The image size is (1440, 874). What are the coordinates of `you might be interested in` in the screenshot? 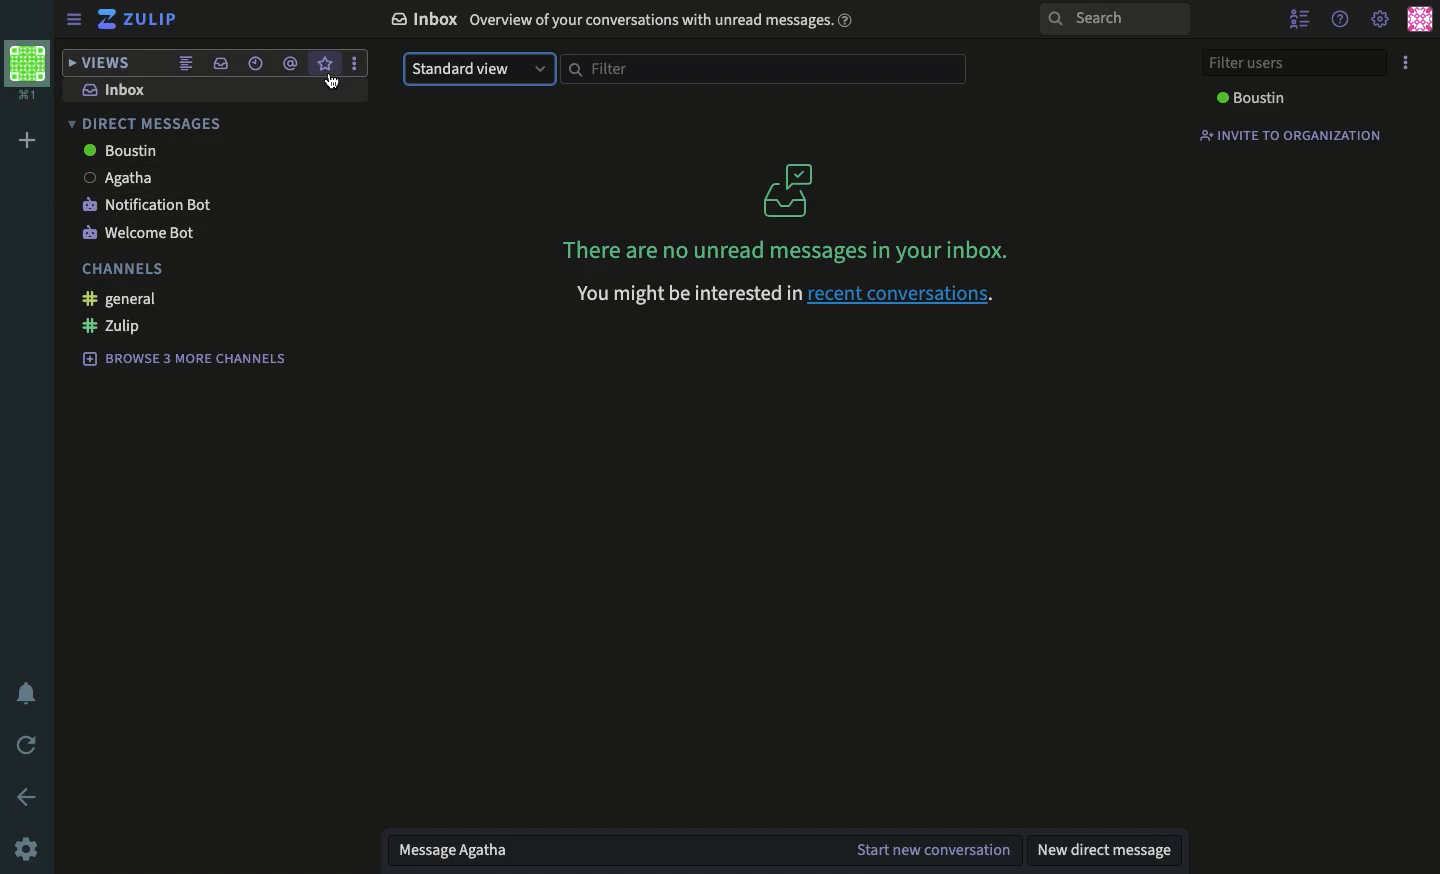 It's located at (685, 295).